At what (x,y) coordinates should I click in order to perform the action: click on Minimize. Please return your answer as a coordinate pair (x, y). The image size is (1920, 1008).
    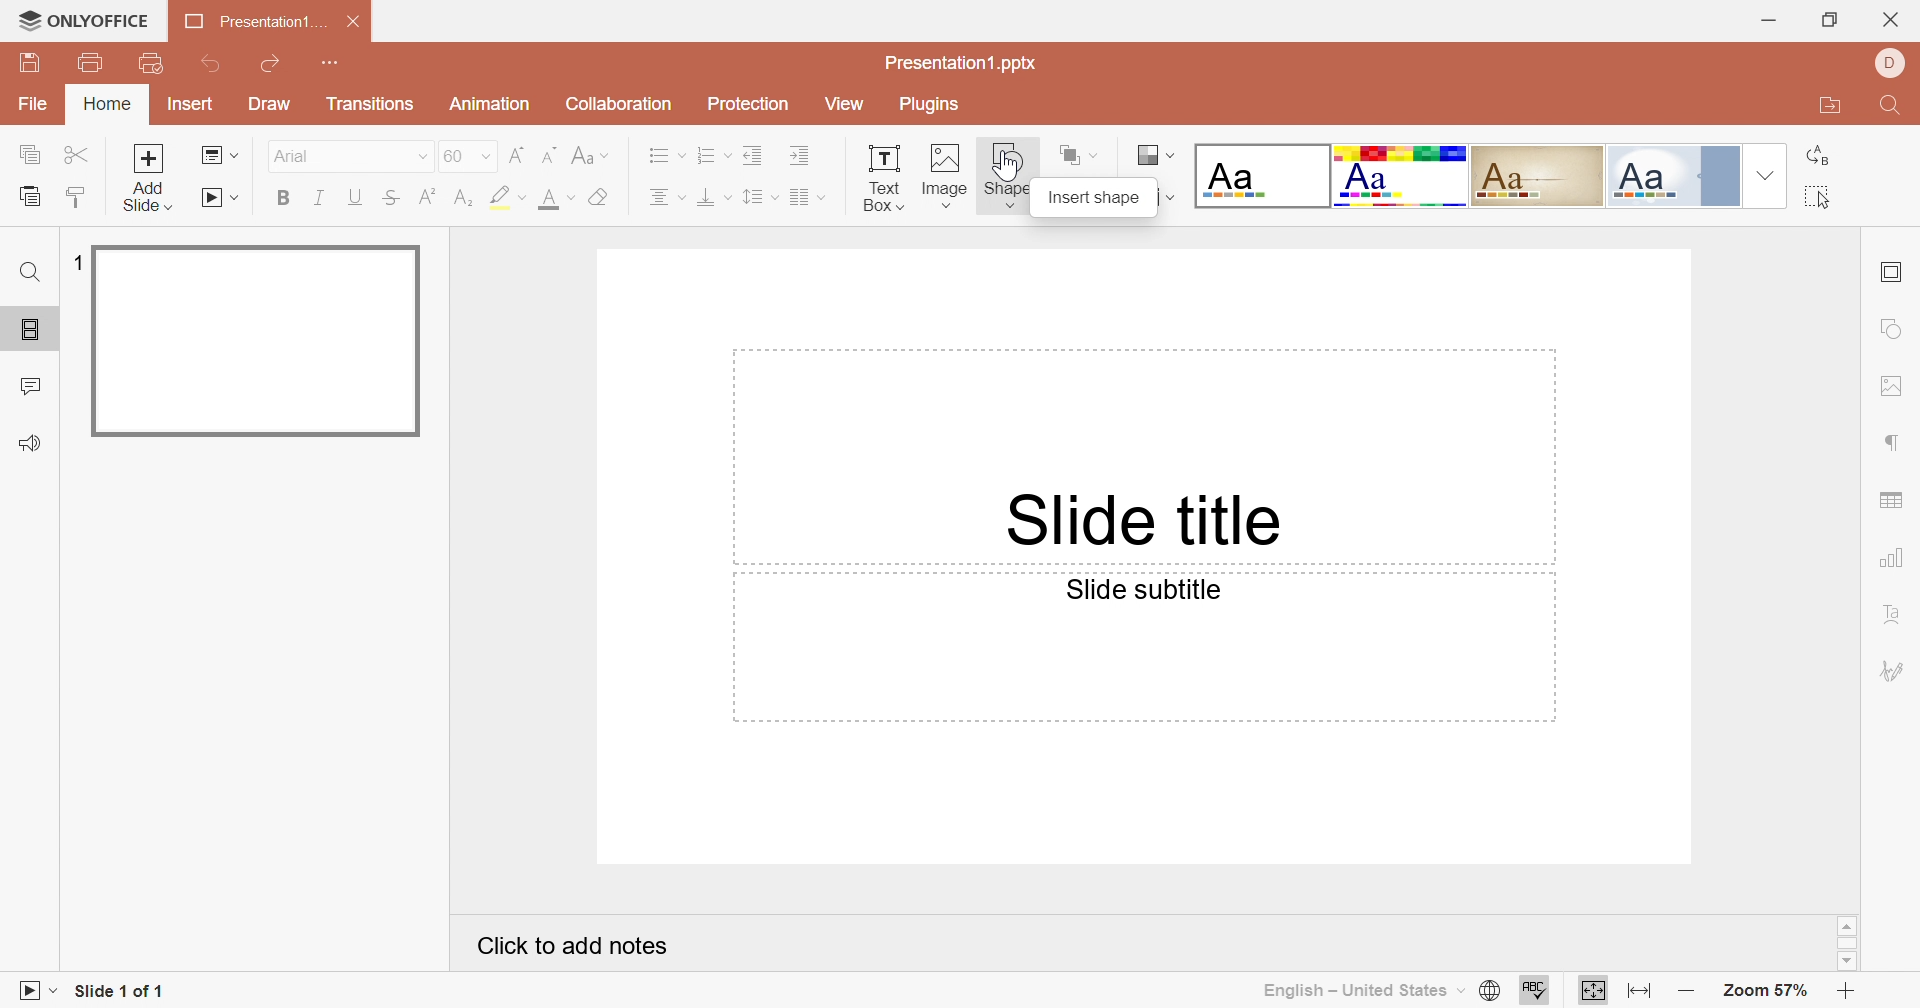
    Looking at the image, I should click on (1771, 22).